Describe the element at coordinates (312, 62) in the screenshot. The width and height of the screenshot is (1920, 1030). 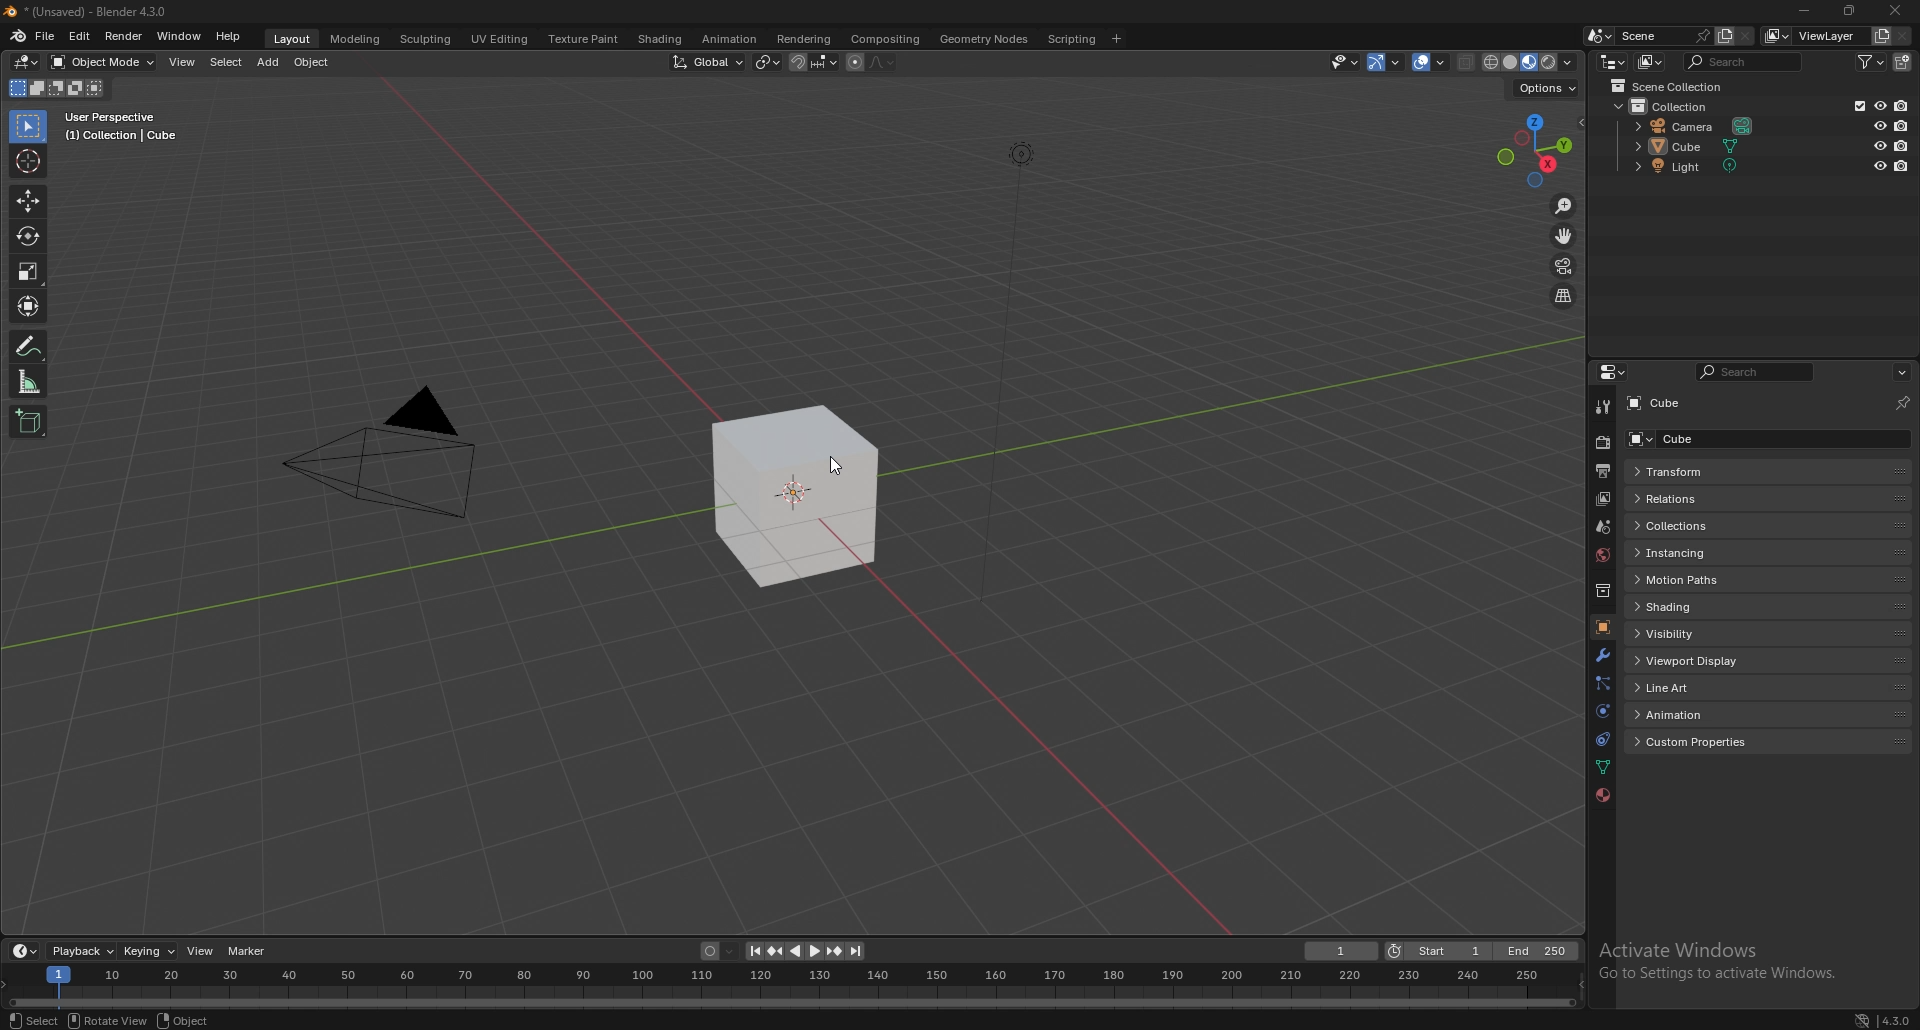
I see `object` at that location.